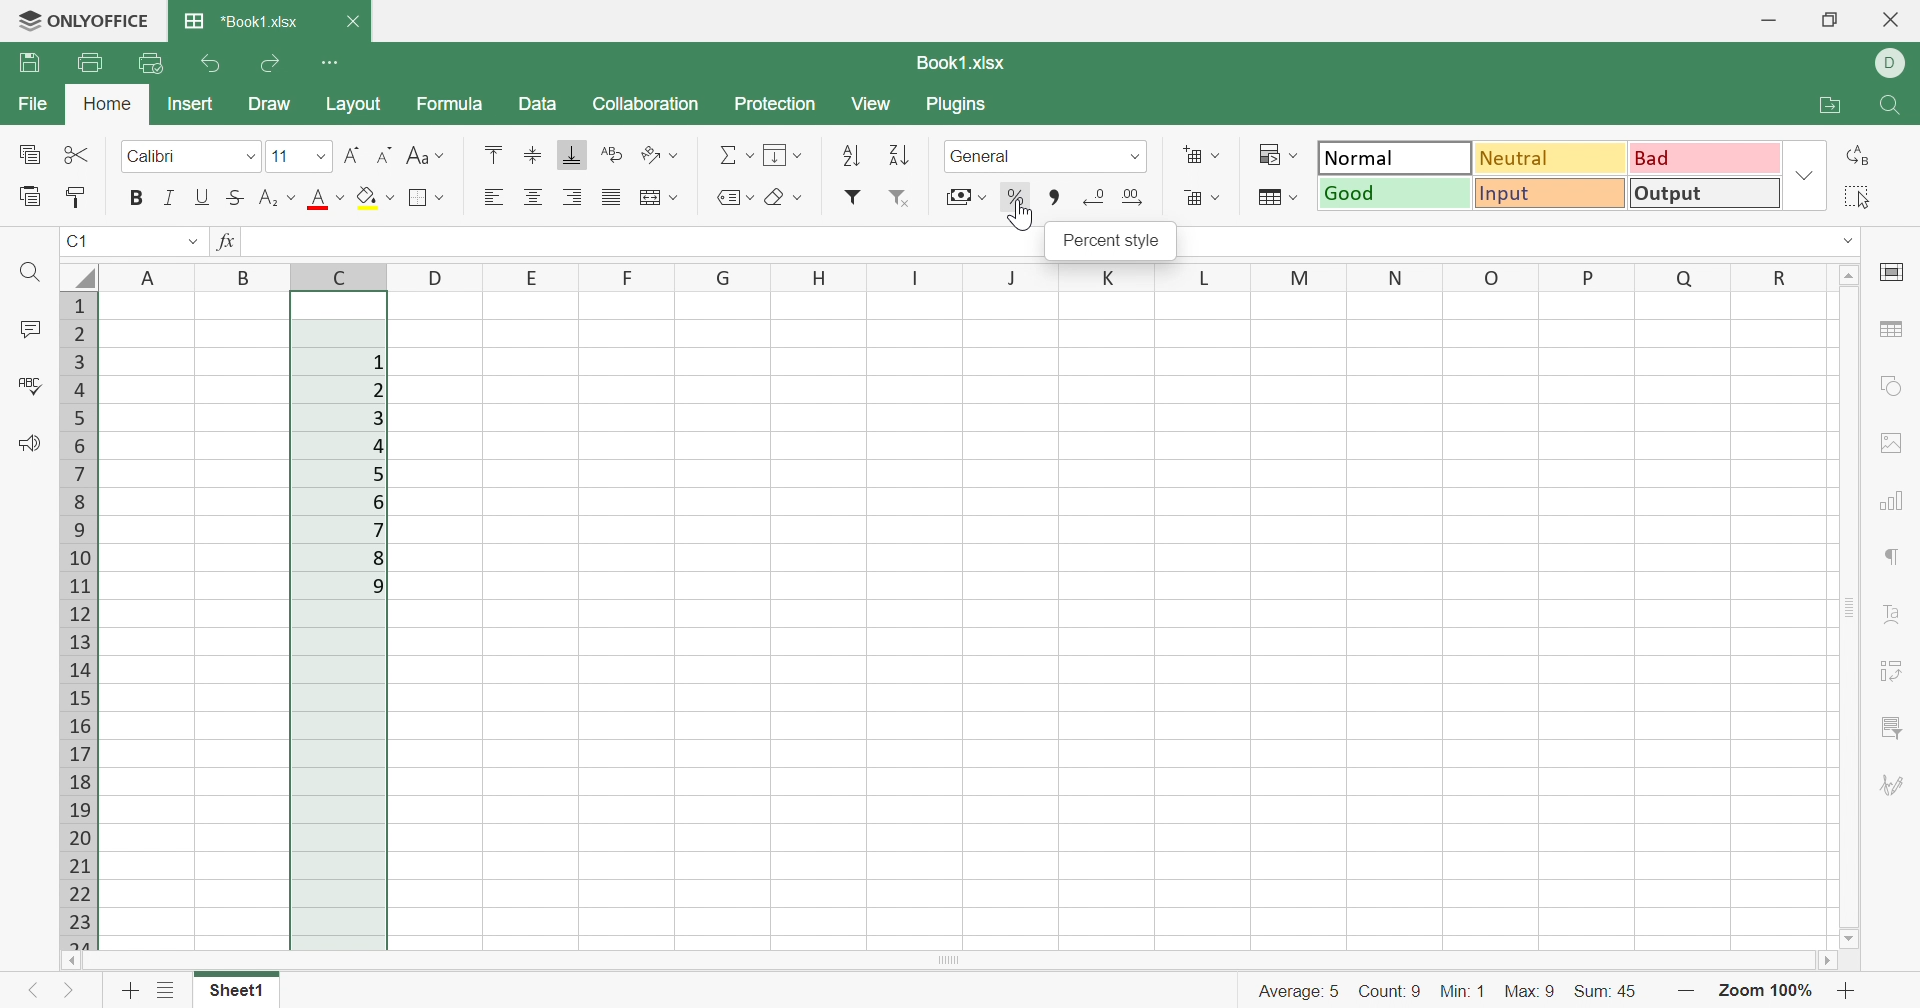 This screenshot has width=1920, height=1008. What do you see at coordinates (815, 279) in the screenshot?
I see `H` at bounding box center [815, 279].